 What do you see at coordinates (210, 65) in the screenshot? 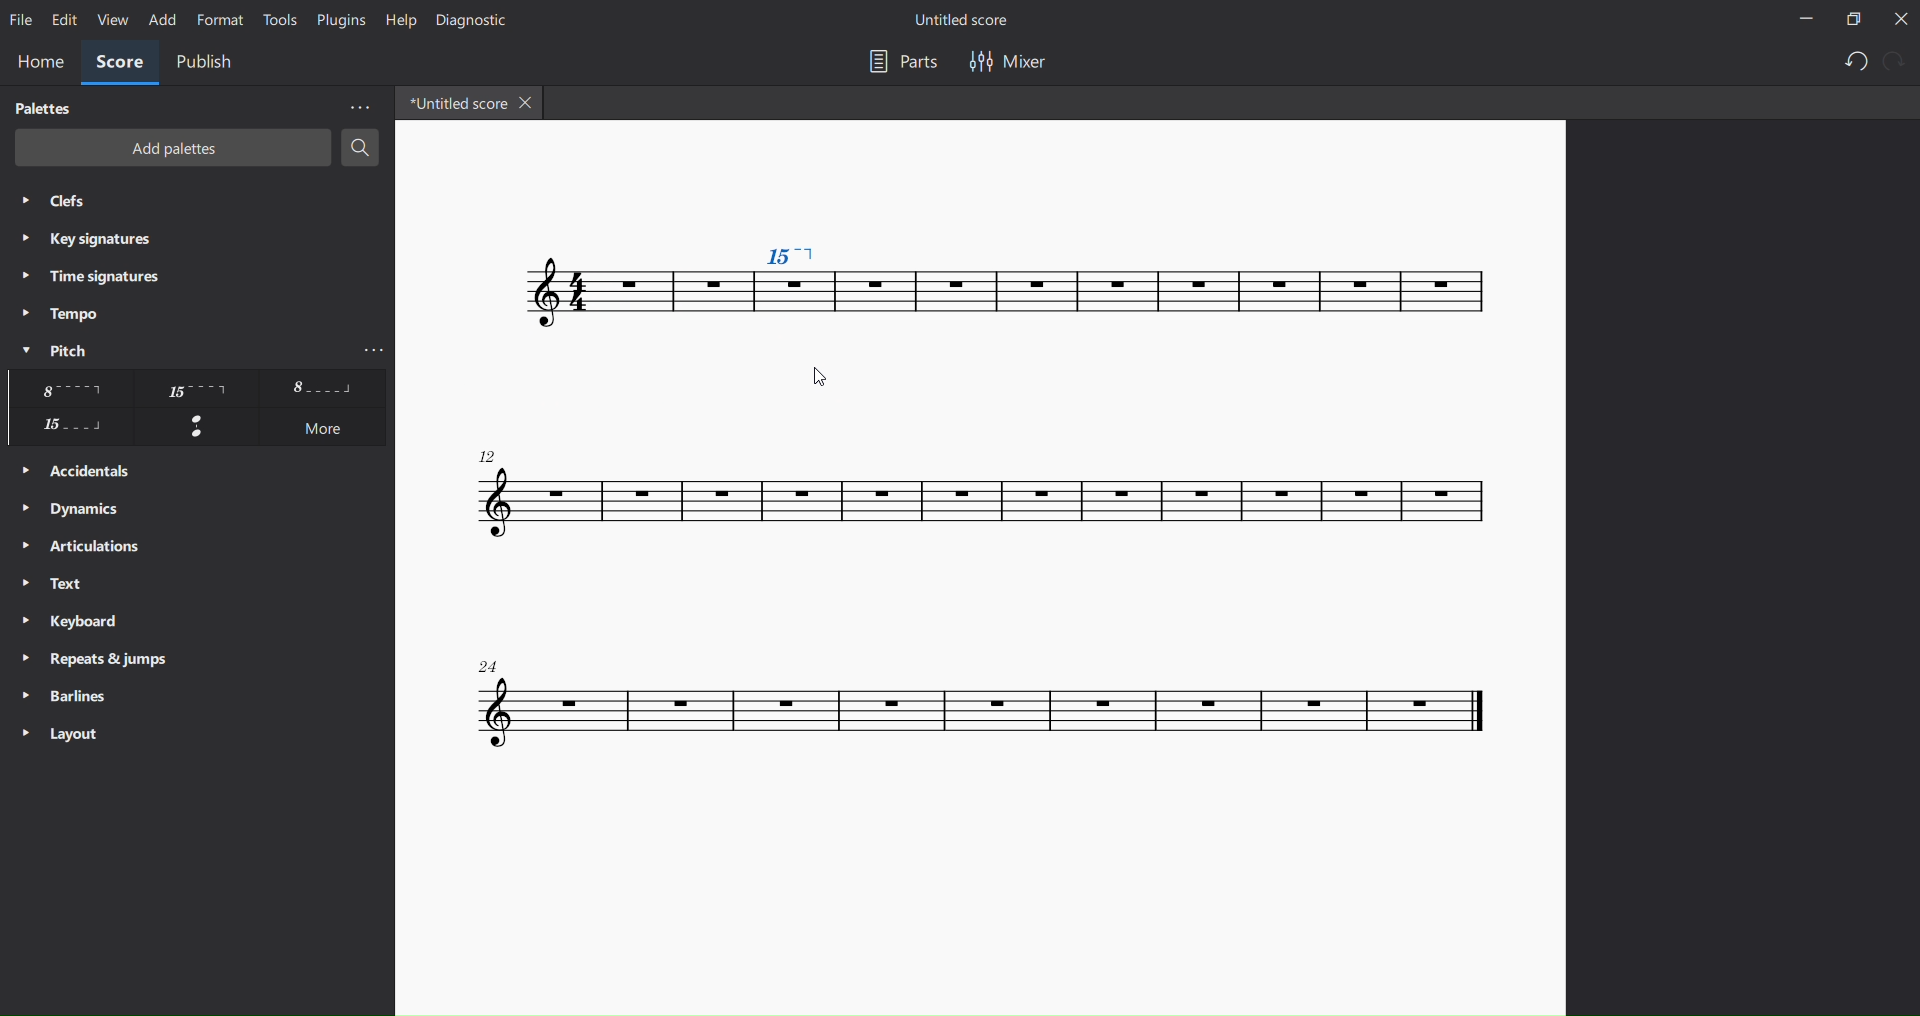
I see `public` at bounding box center [210, 65].